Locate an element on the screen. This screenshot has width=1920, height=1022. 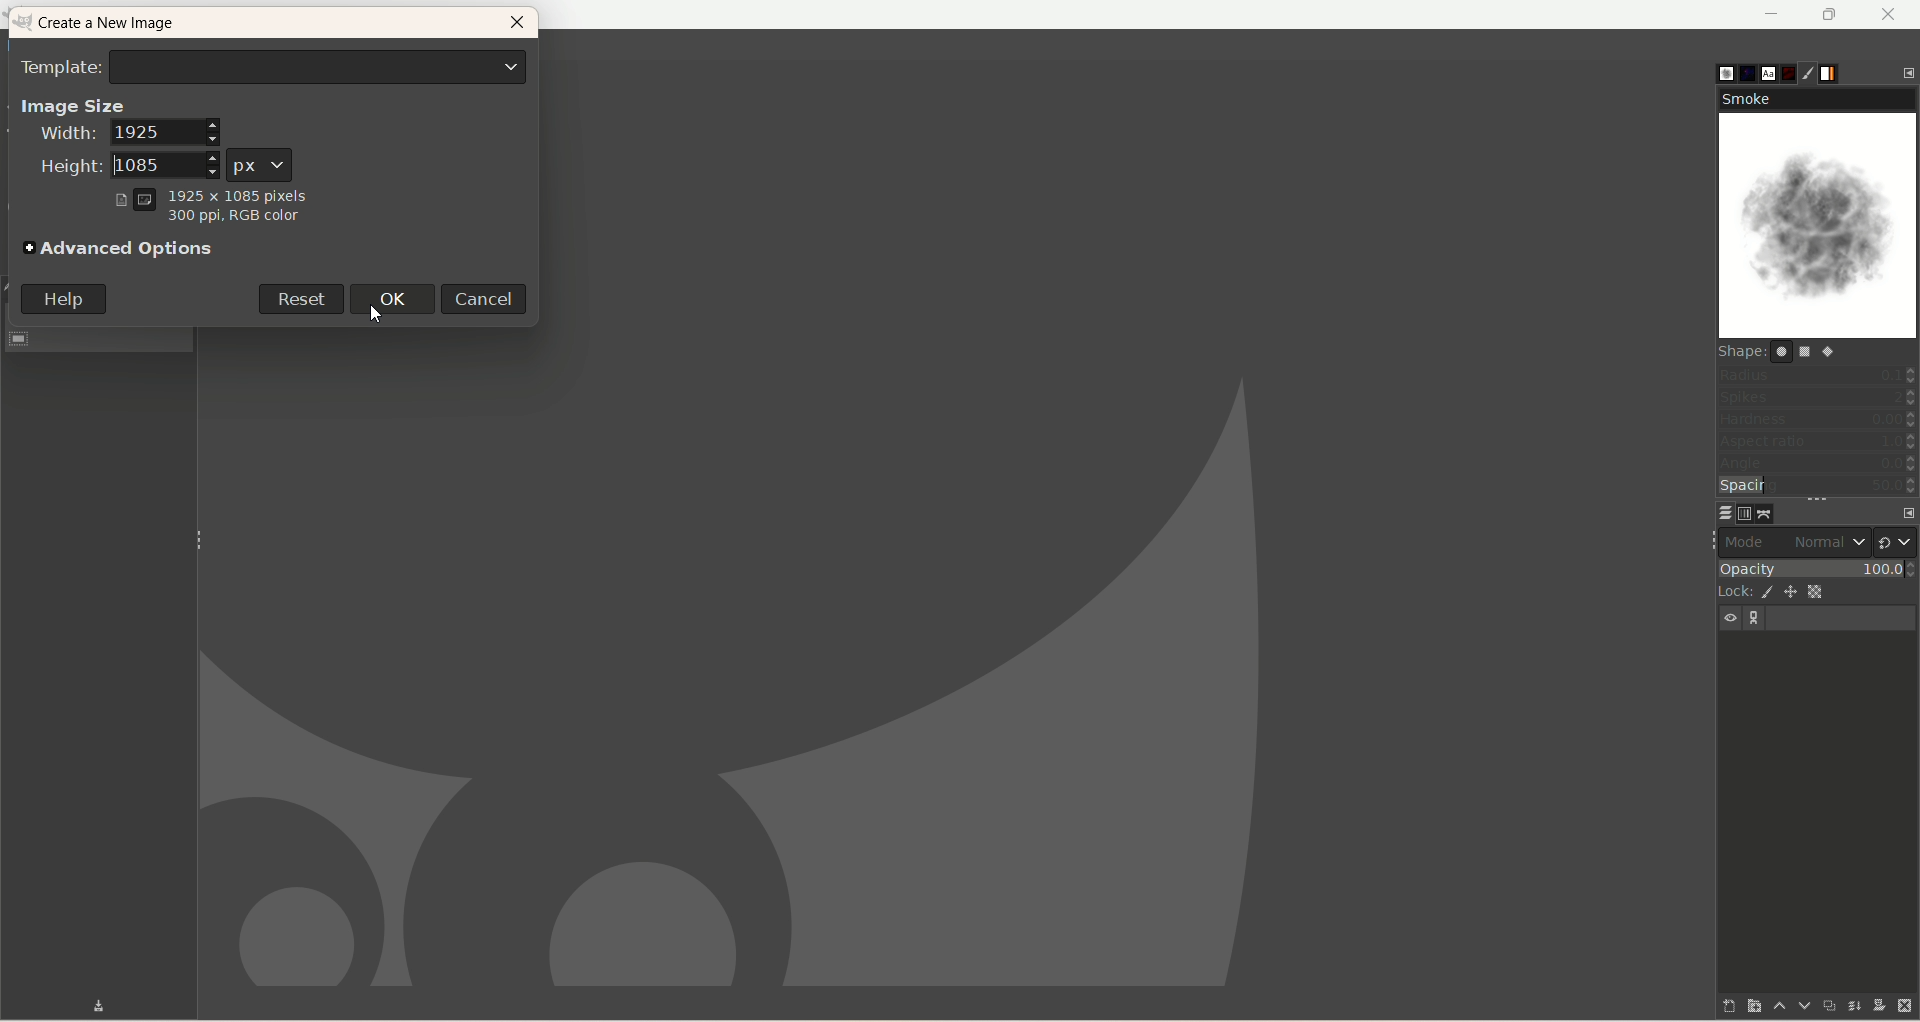
switch mode group is located at coordinates (1896, 537).